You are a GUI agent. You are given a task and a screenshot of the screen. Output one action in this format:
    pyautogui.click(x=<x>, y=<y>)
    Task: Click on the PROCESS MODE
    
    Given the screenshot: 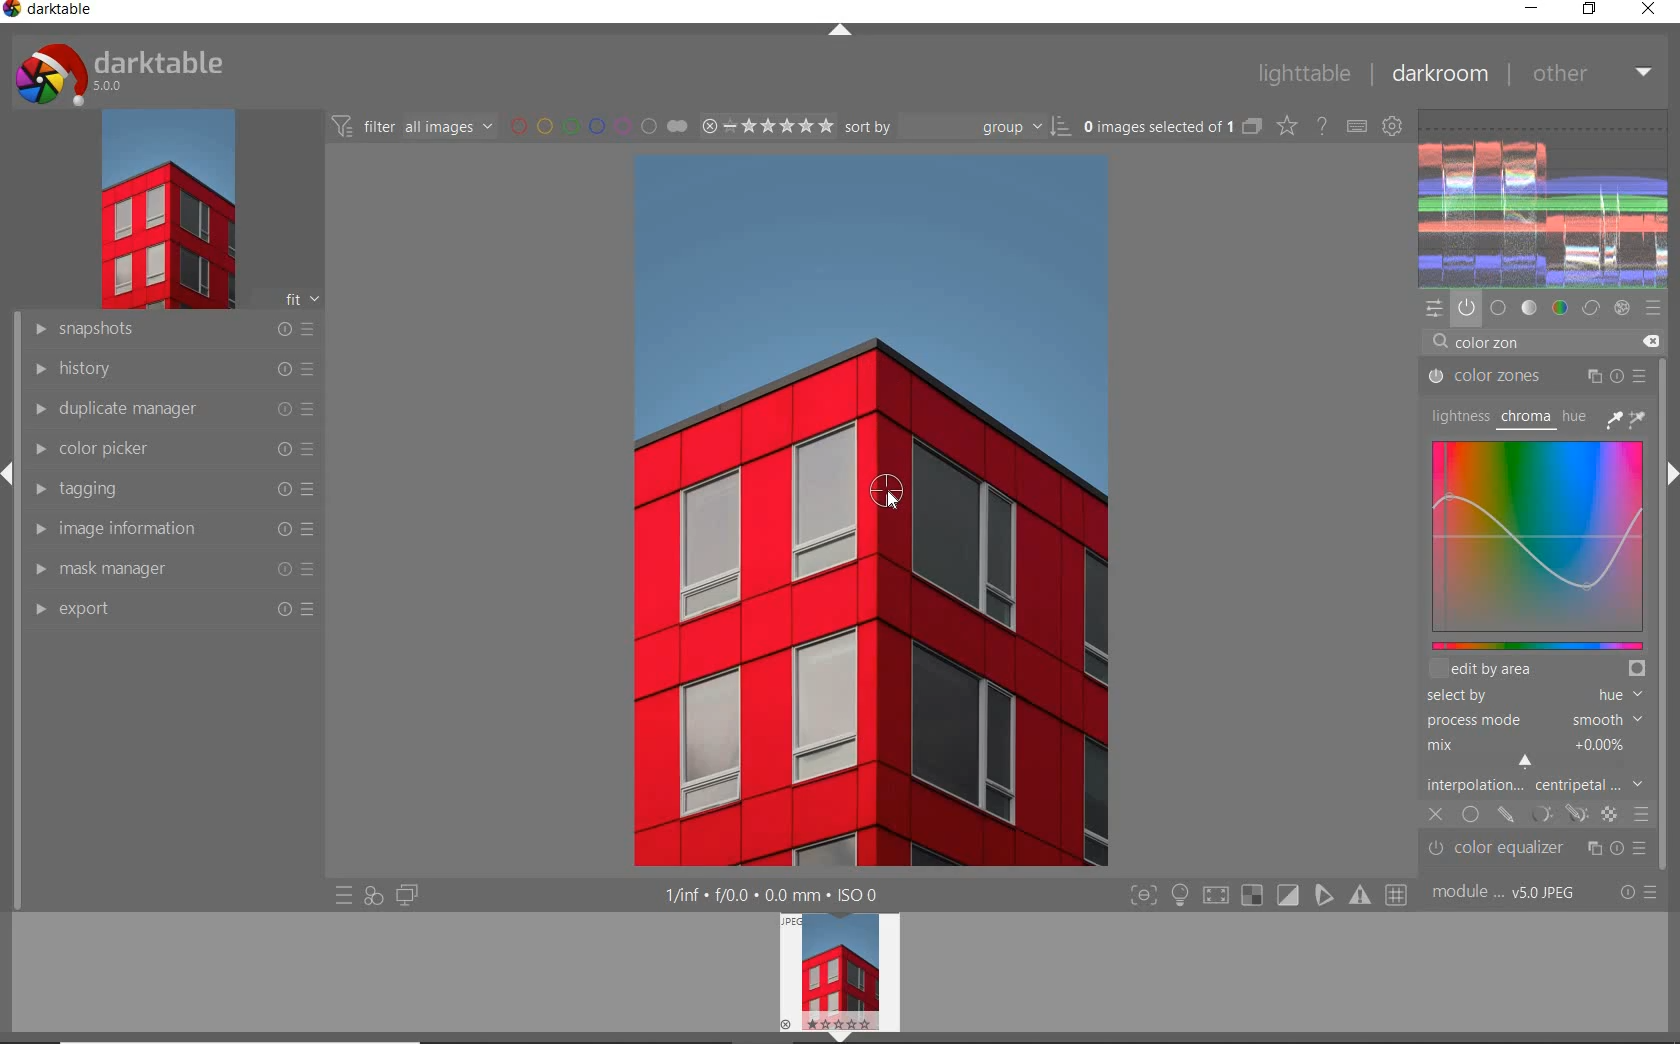 What is the action you would take?
    pyautogui.click(x=1532, y=719)
    